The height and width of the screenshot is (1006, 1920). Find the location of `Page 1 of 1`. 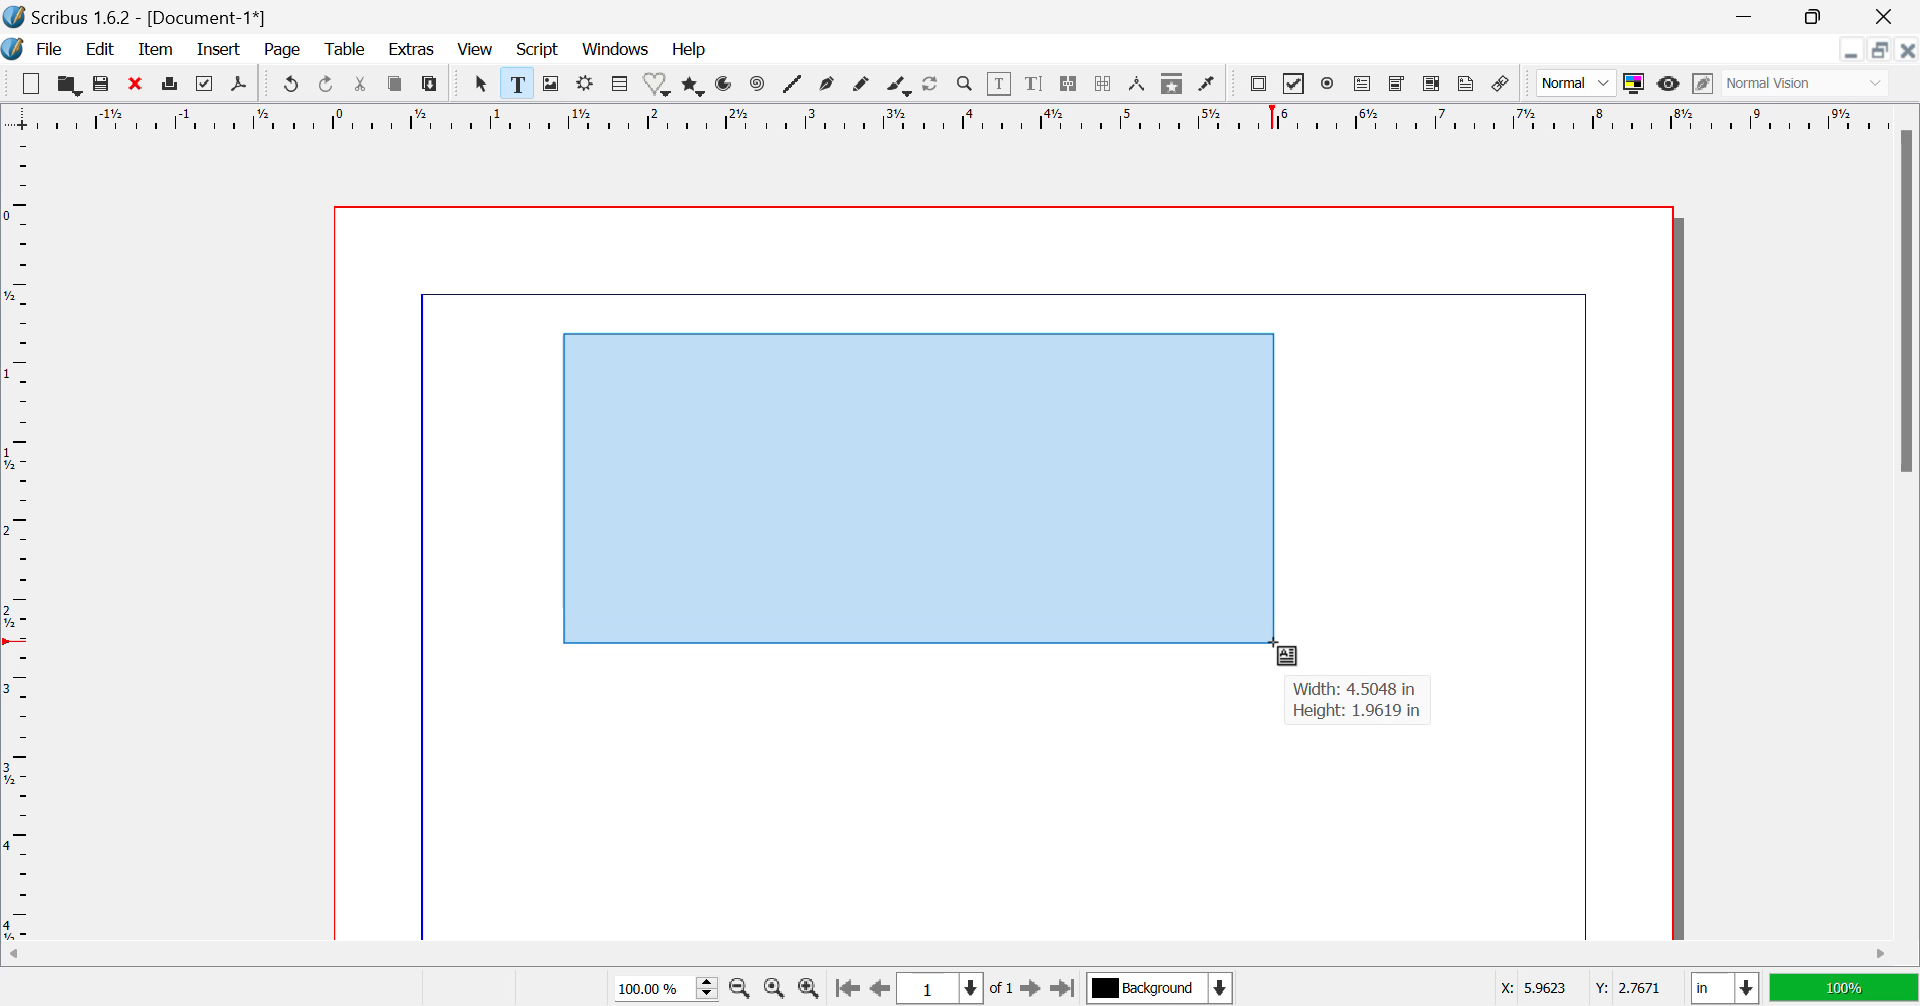

Page 1 of 1 is located at coordinates (955, 987).